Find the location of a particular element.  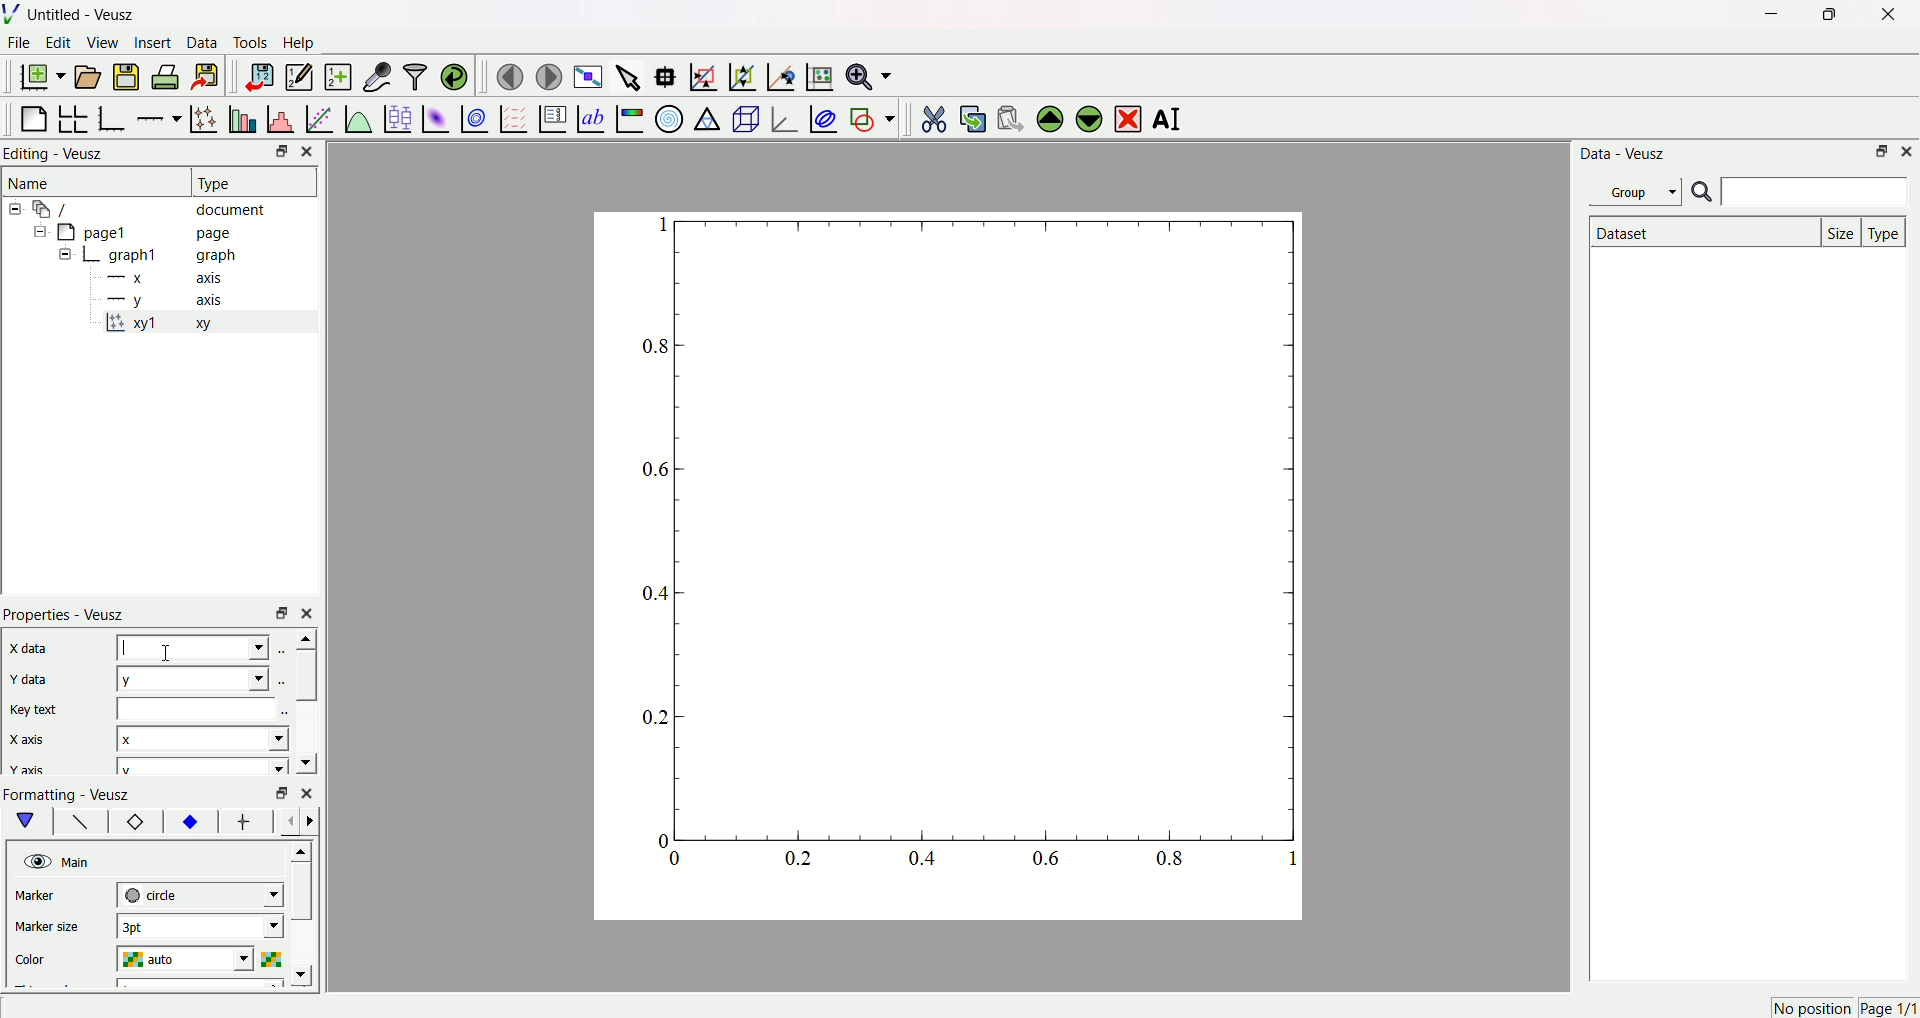

auto is located at coordinates (190, 960).